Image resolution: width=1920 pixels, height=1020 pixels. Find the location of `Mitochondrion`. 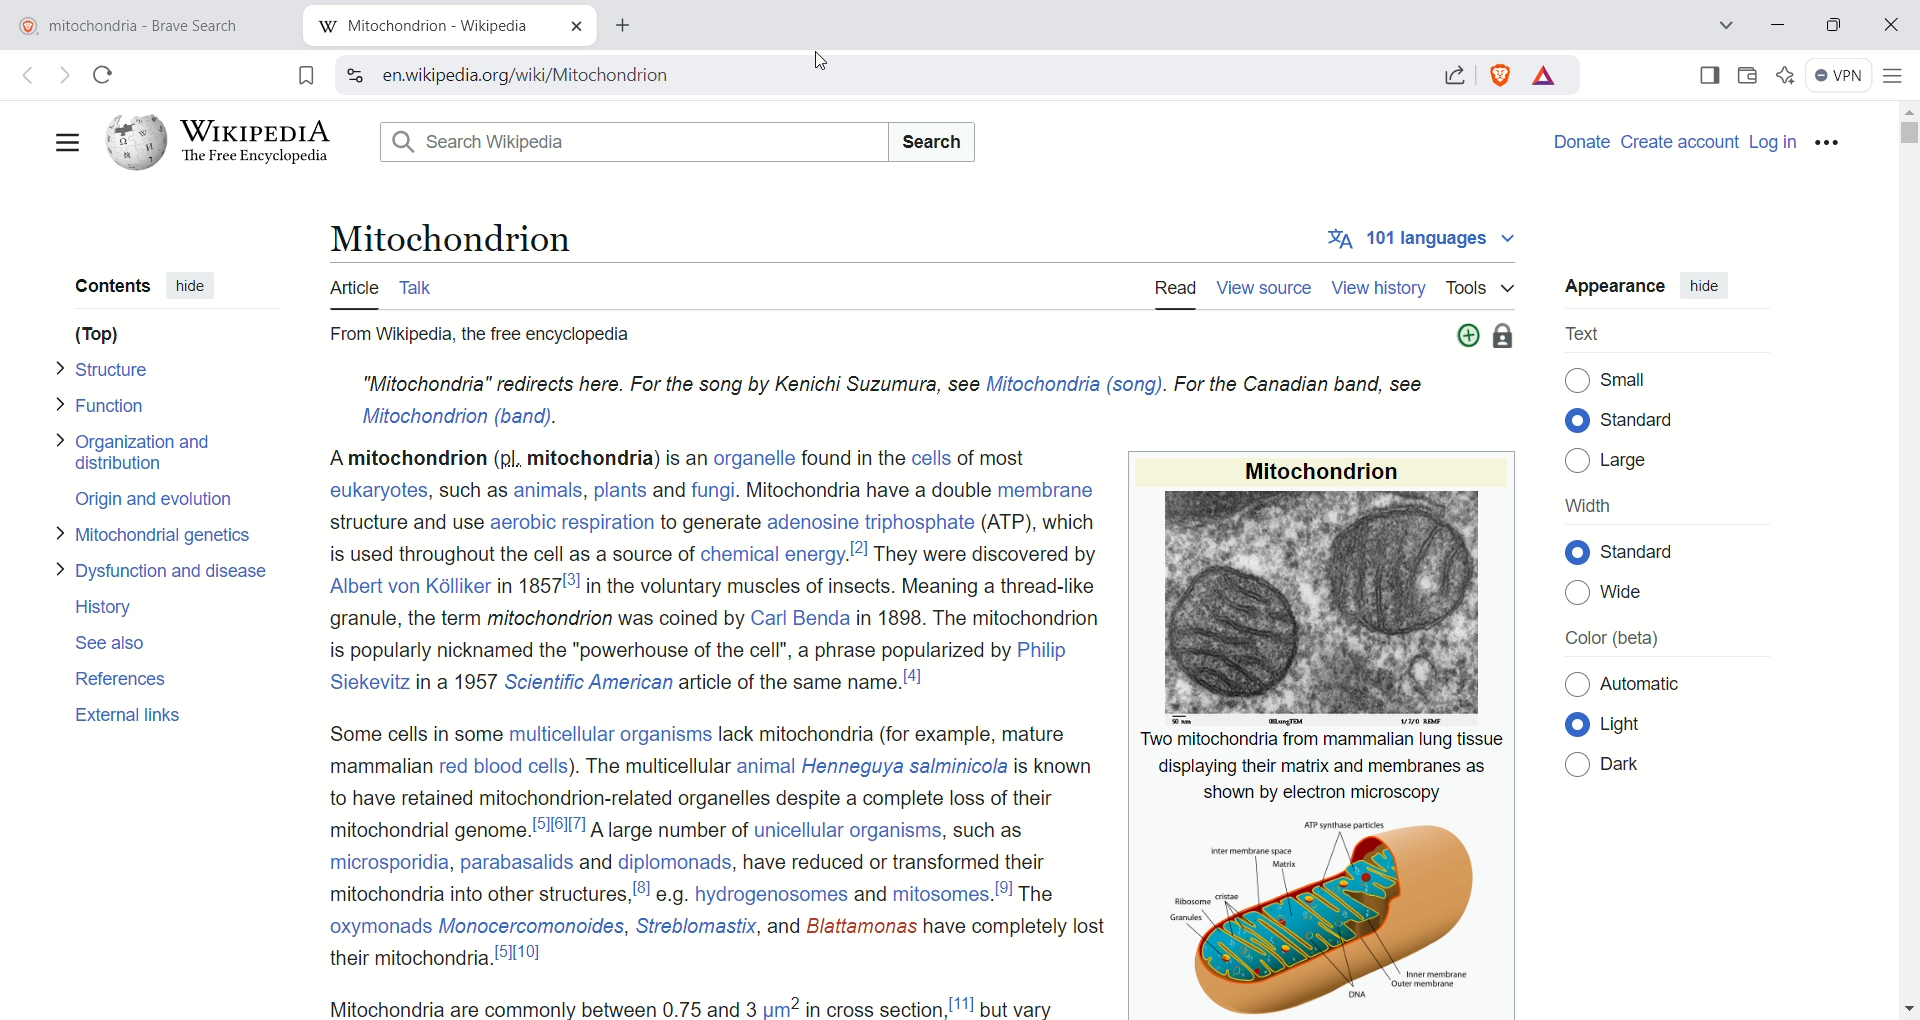

Mitochondrion is located at coordinates (1320, 468).